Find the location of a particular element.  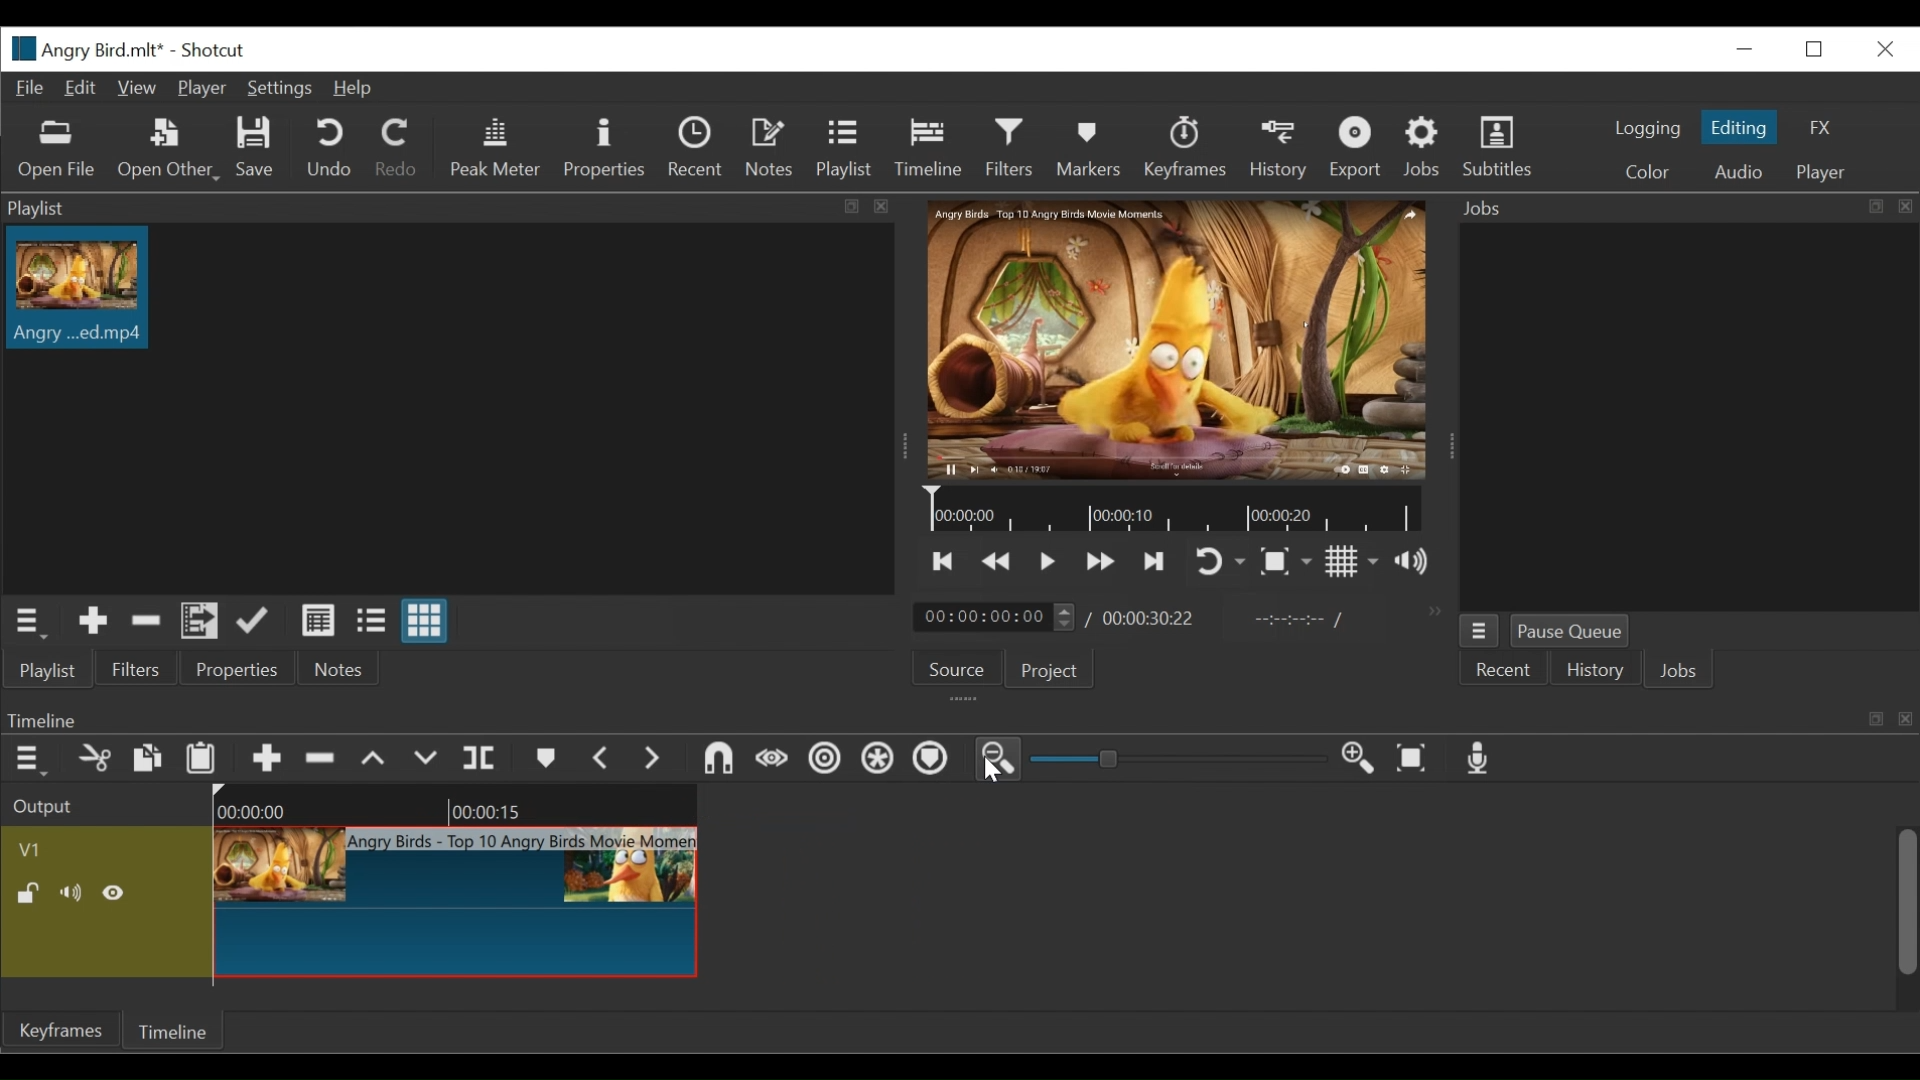

Properties is located at coordinates (607, 148).